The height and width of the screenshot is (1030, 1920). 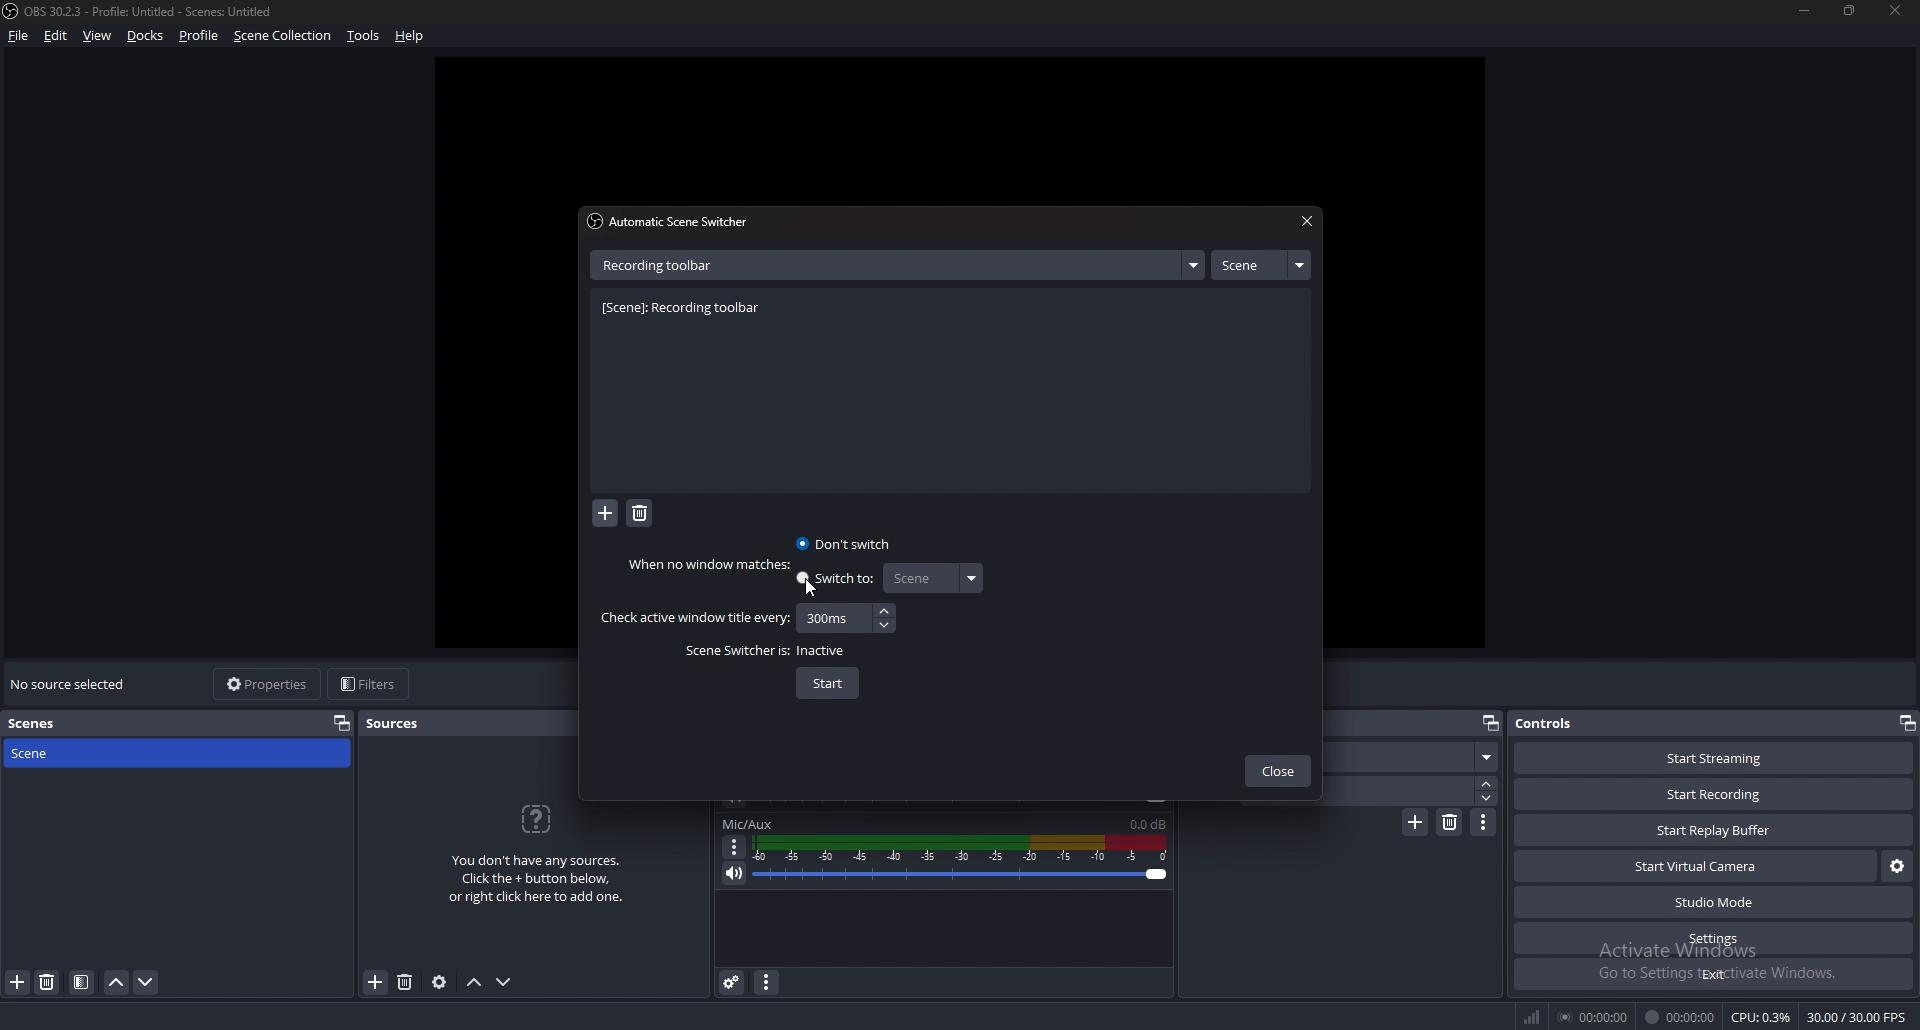 What do you see at coordinates (1451, 822) in the screenshot?
I see `remove transition` at bounding box center [1451, 822].